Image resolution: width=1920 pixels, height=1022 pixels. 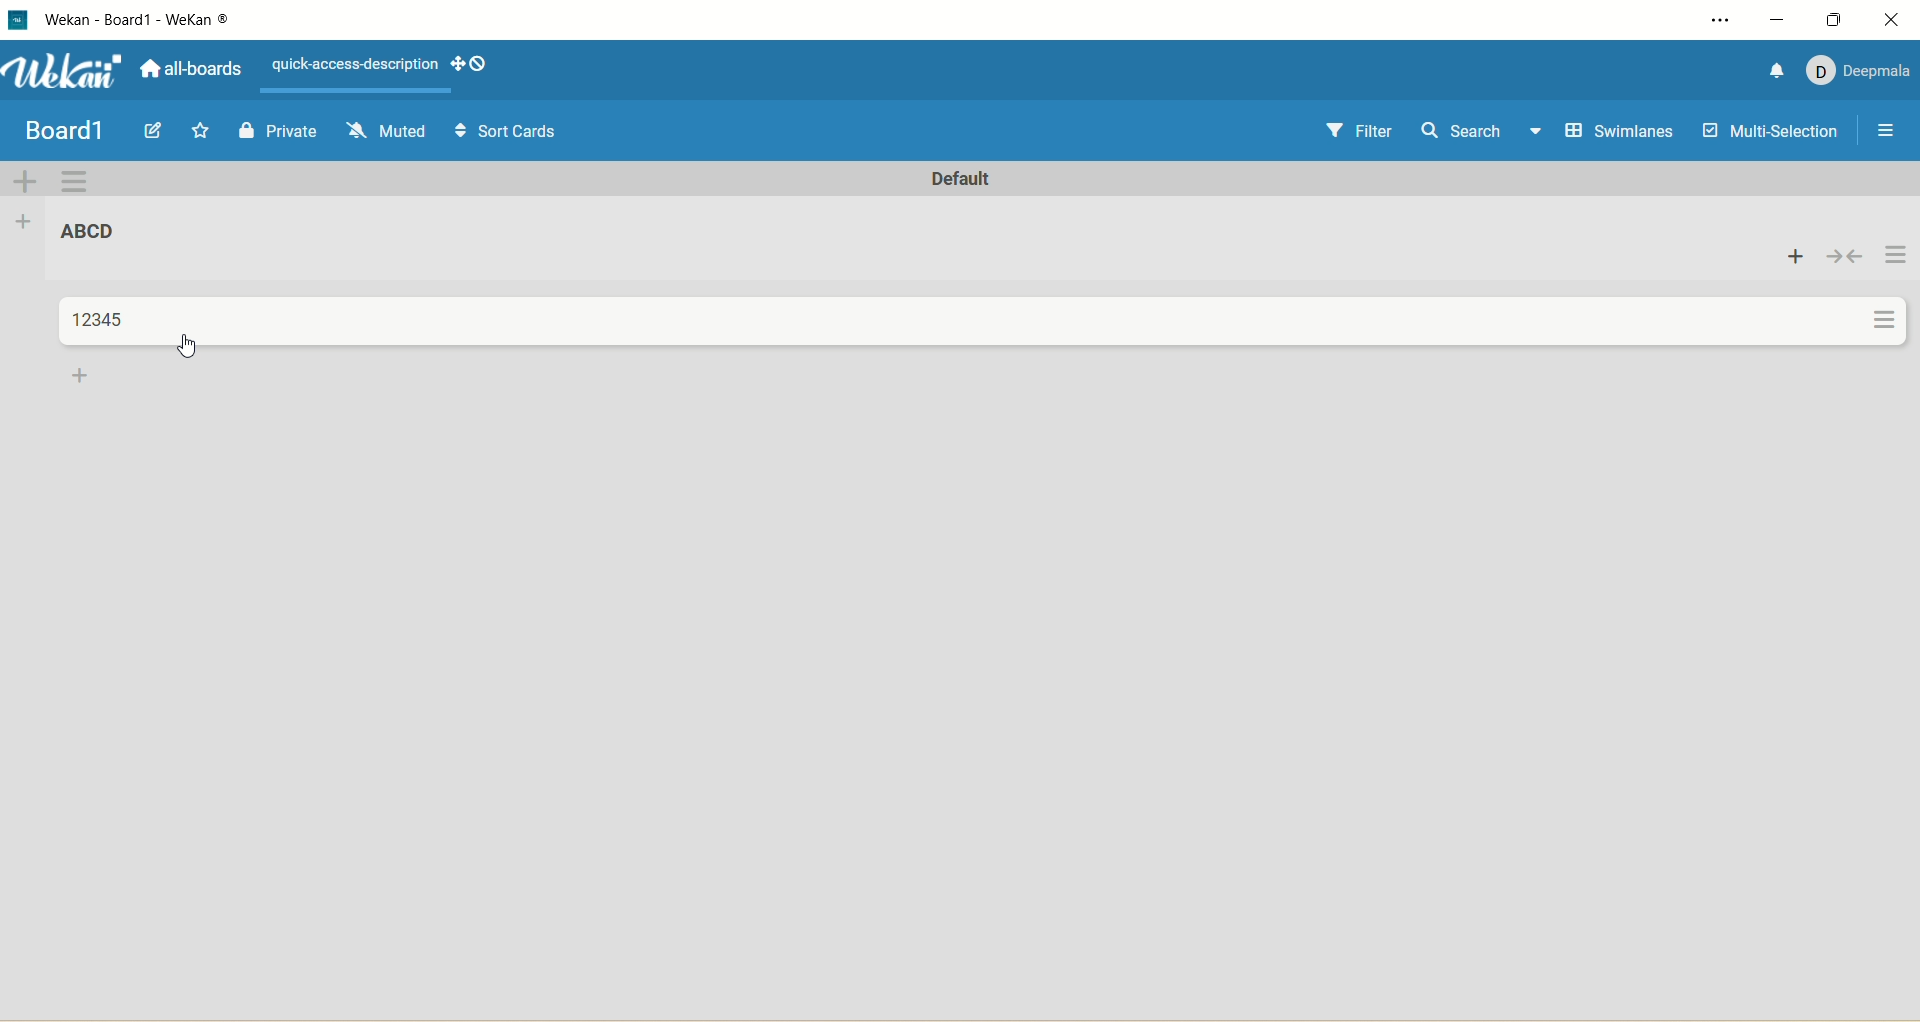 I want to click on filter, so click(x=1355, y=133).